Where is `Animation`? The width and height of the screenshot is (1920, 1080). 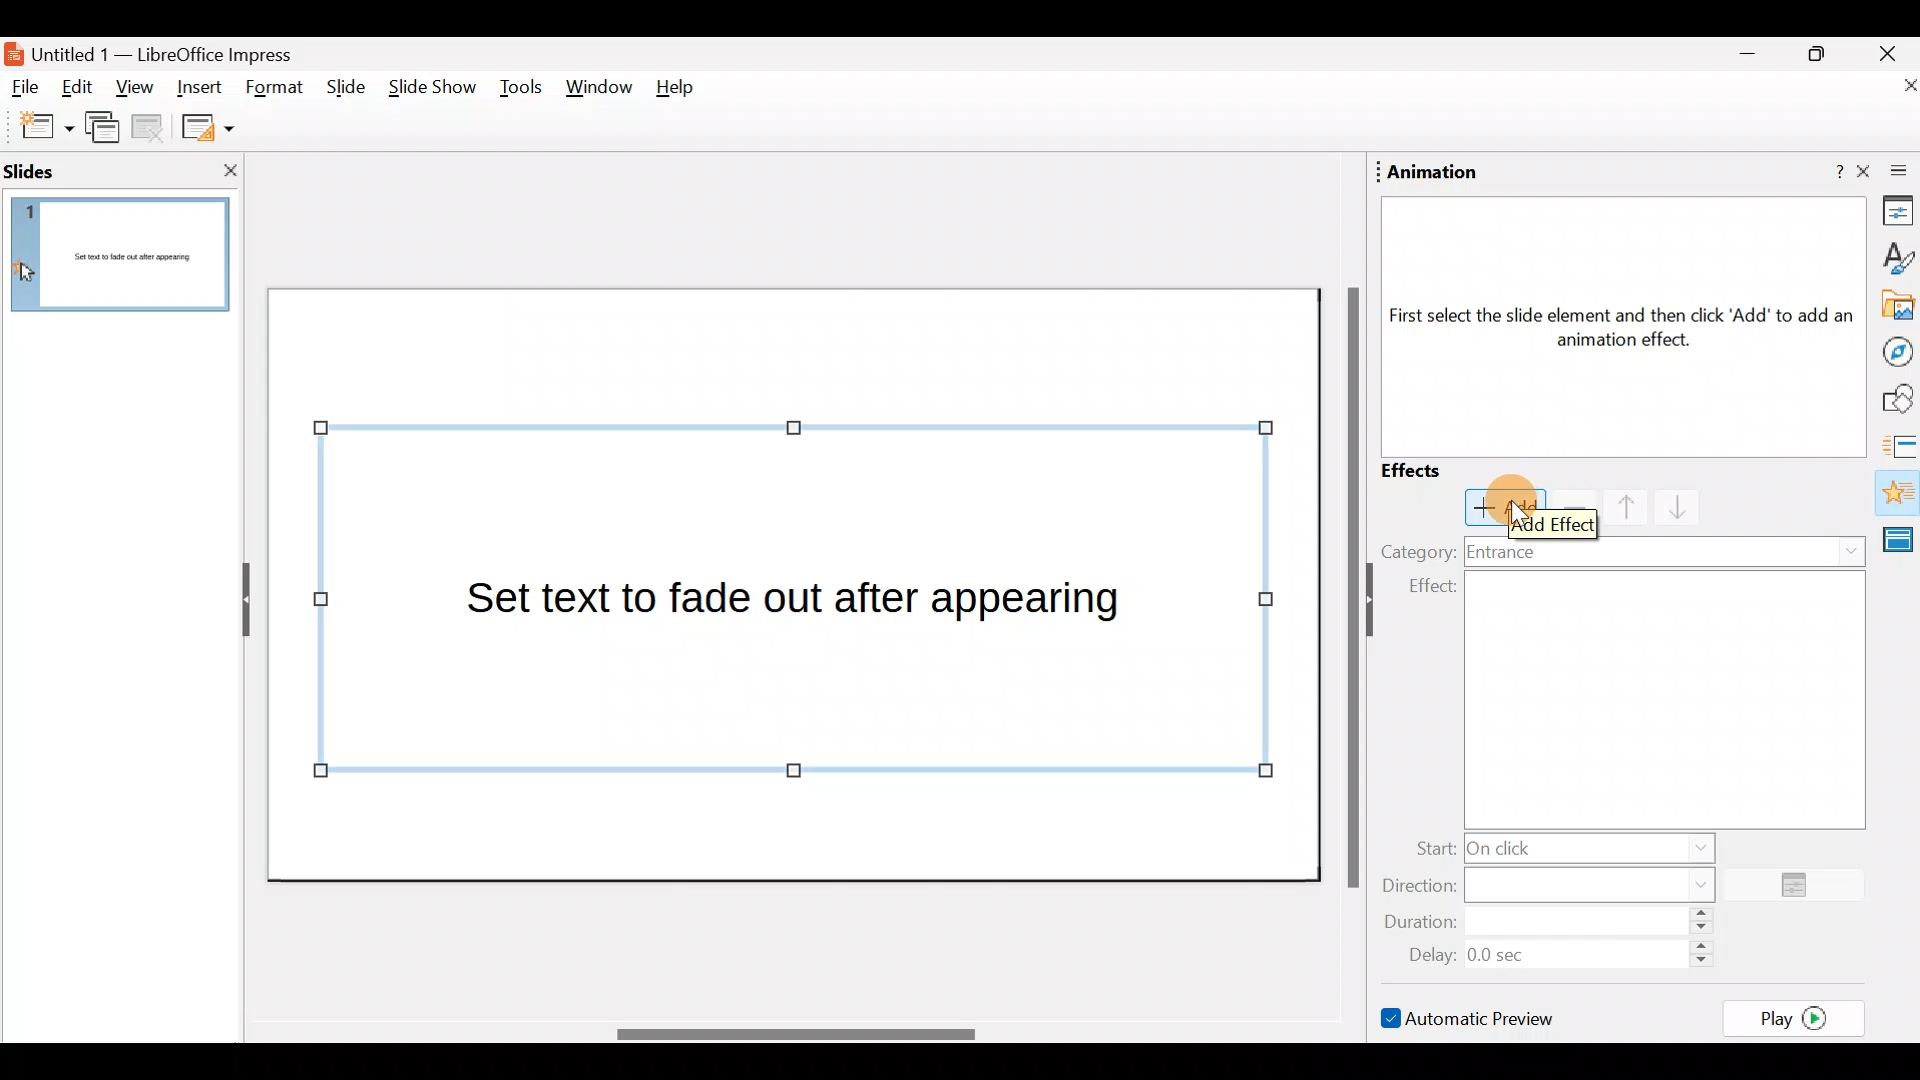
Animation is located at coordinates (1434, 172).